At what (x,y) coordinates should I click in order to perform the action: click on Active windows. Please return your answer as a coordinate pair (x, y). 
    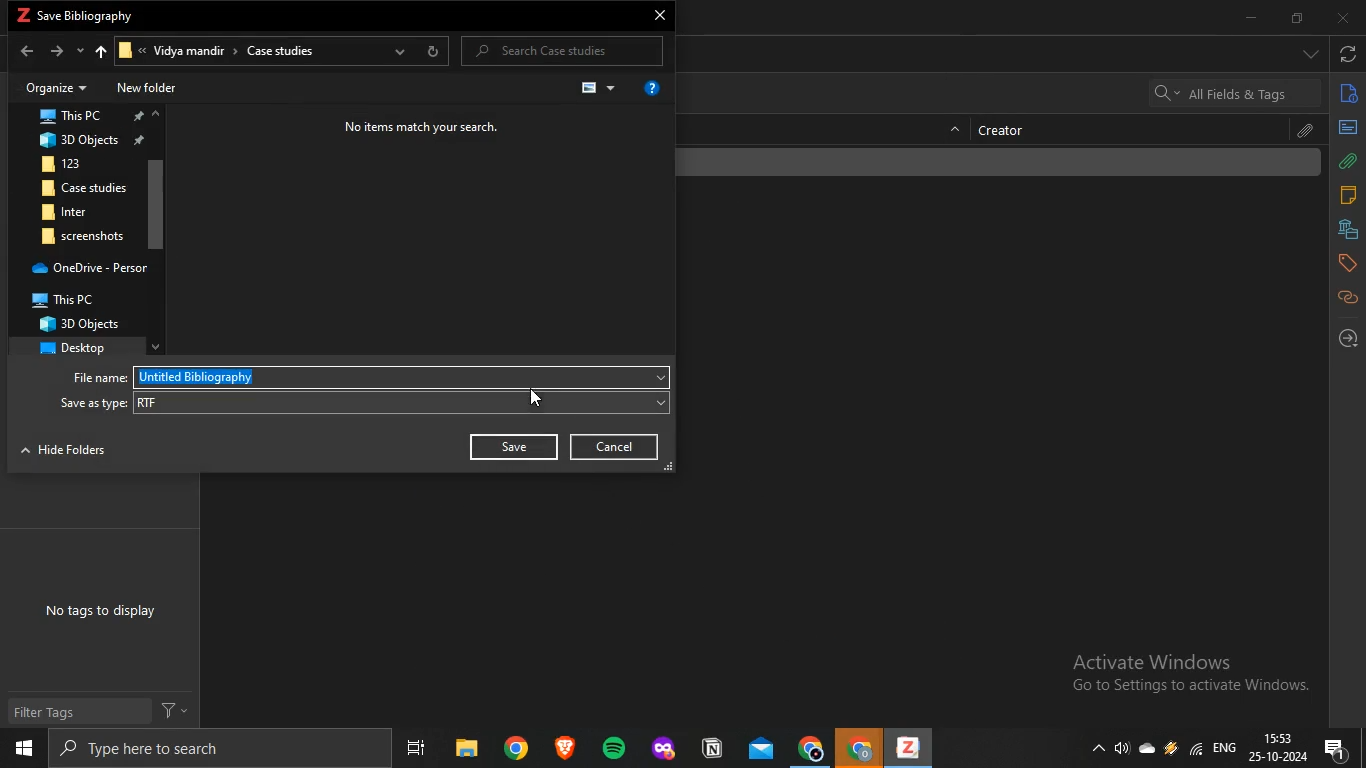
    Looking at the image, I should click on (1190, 667).